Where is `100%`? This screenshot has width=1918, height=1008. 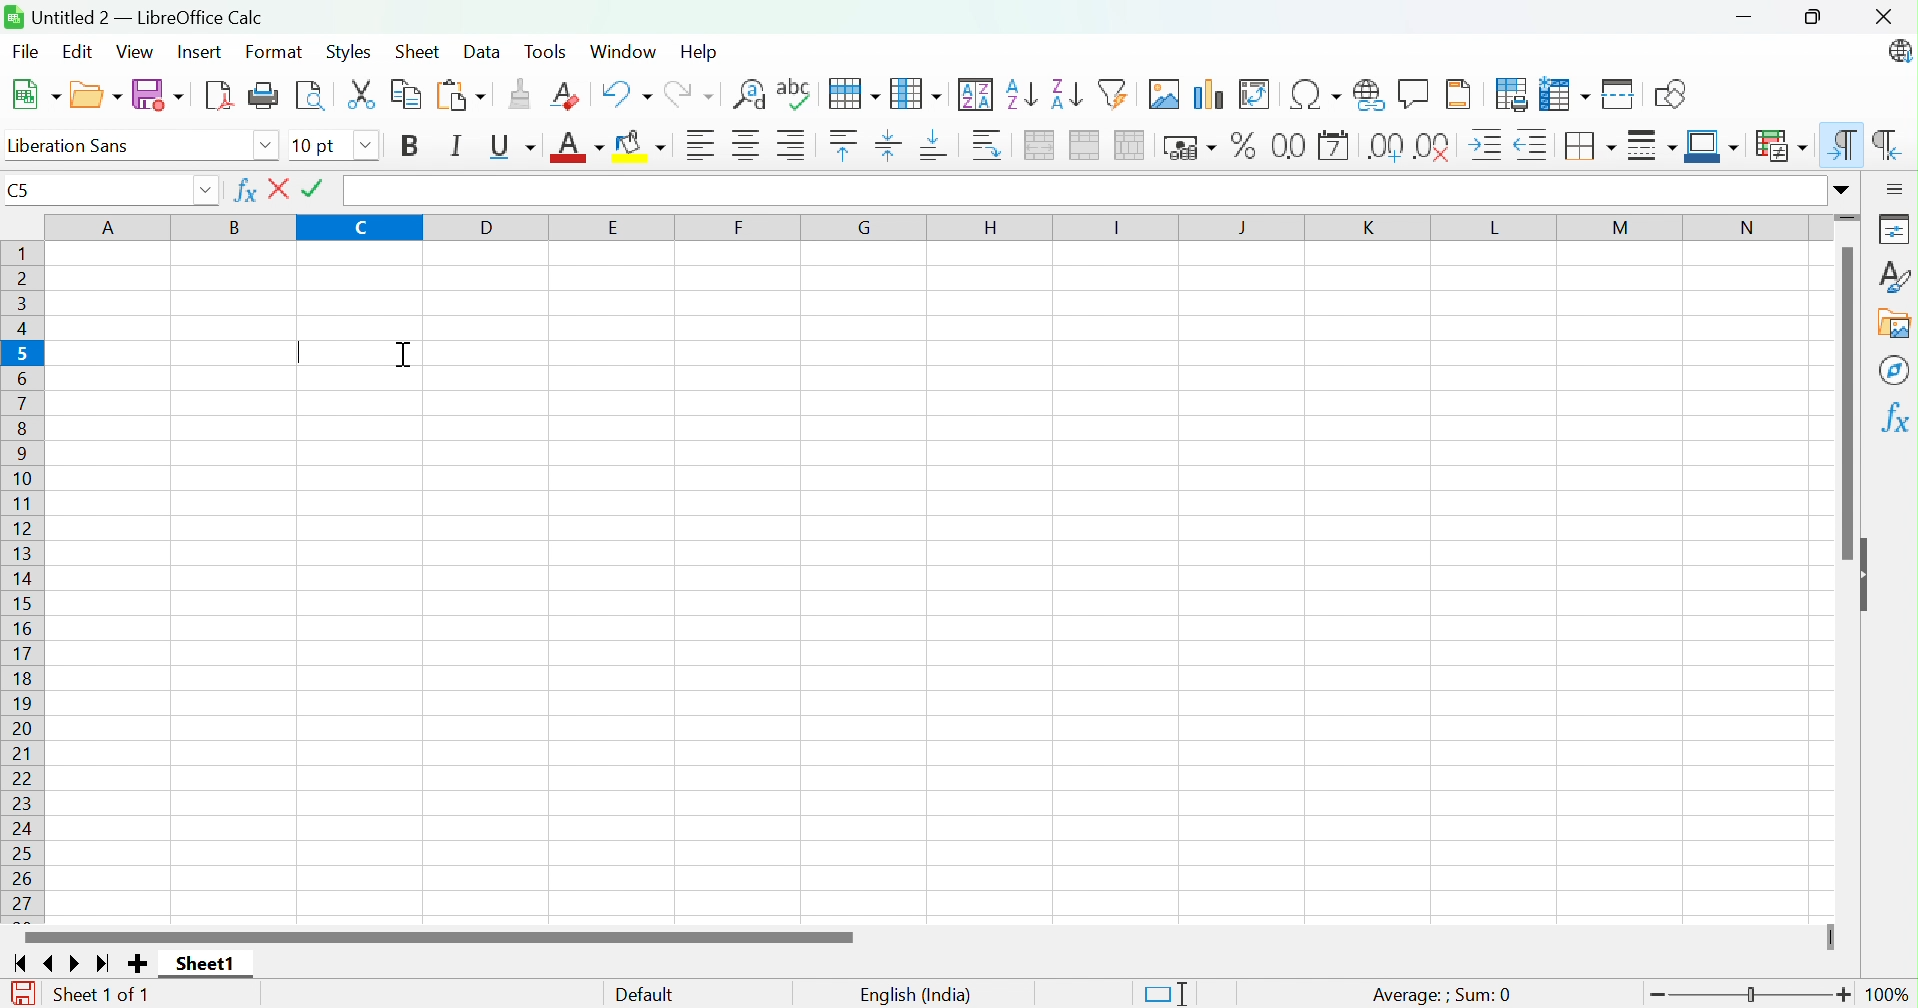
100% is located at coordinates (1892, 996).